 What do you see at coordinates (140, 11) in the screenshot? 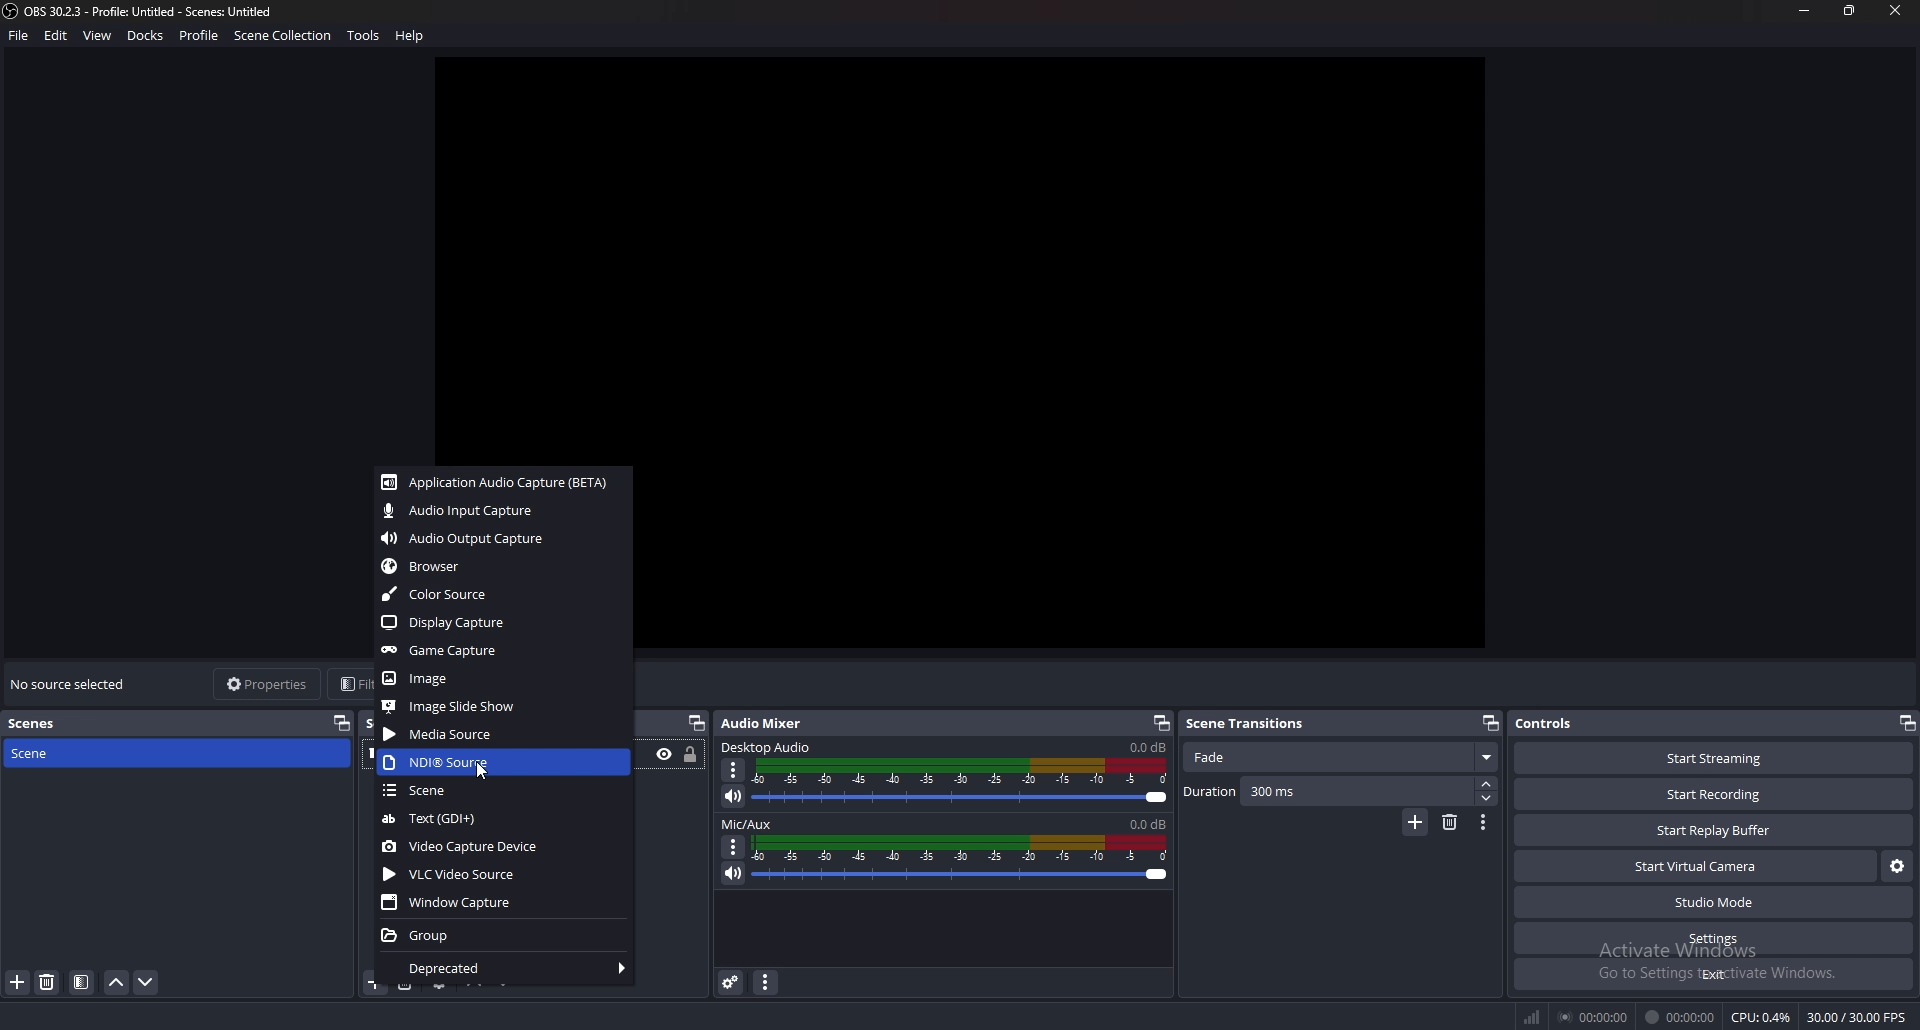
I see `file name` at bounding box center [140, 11].